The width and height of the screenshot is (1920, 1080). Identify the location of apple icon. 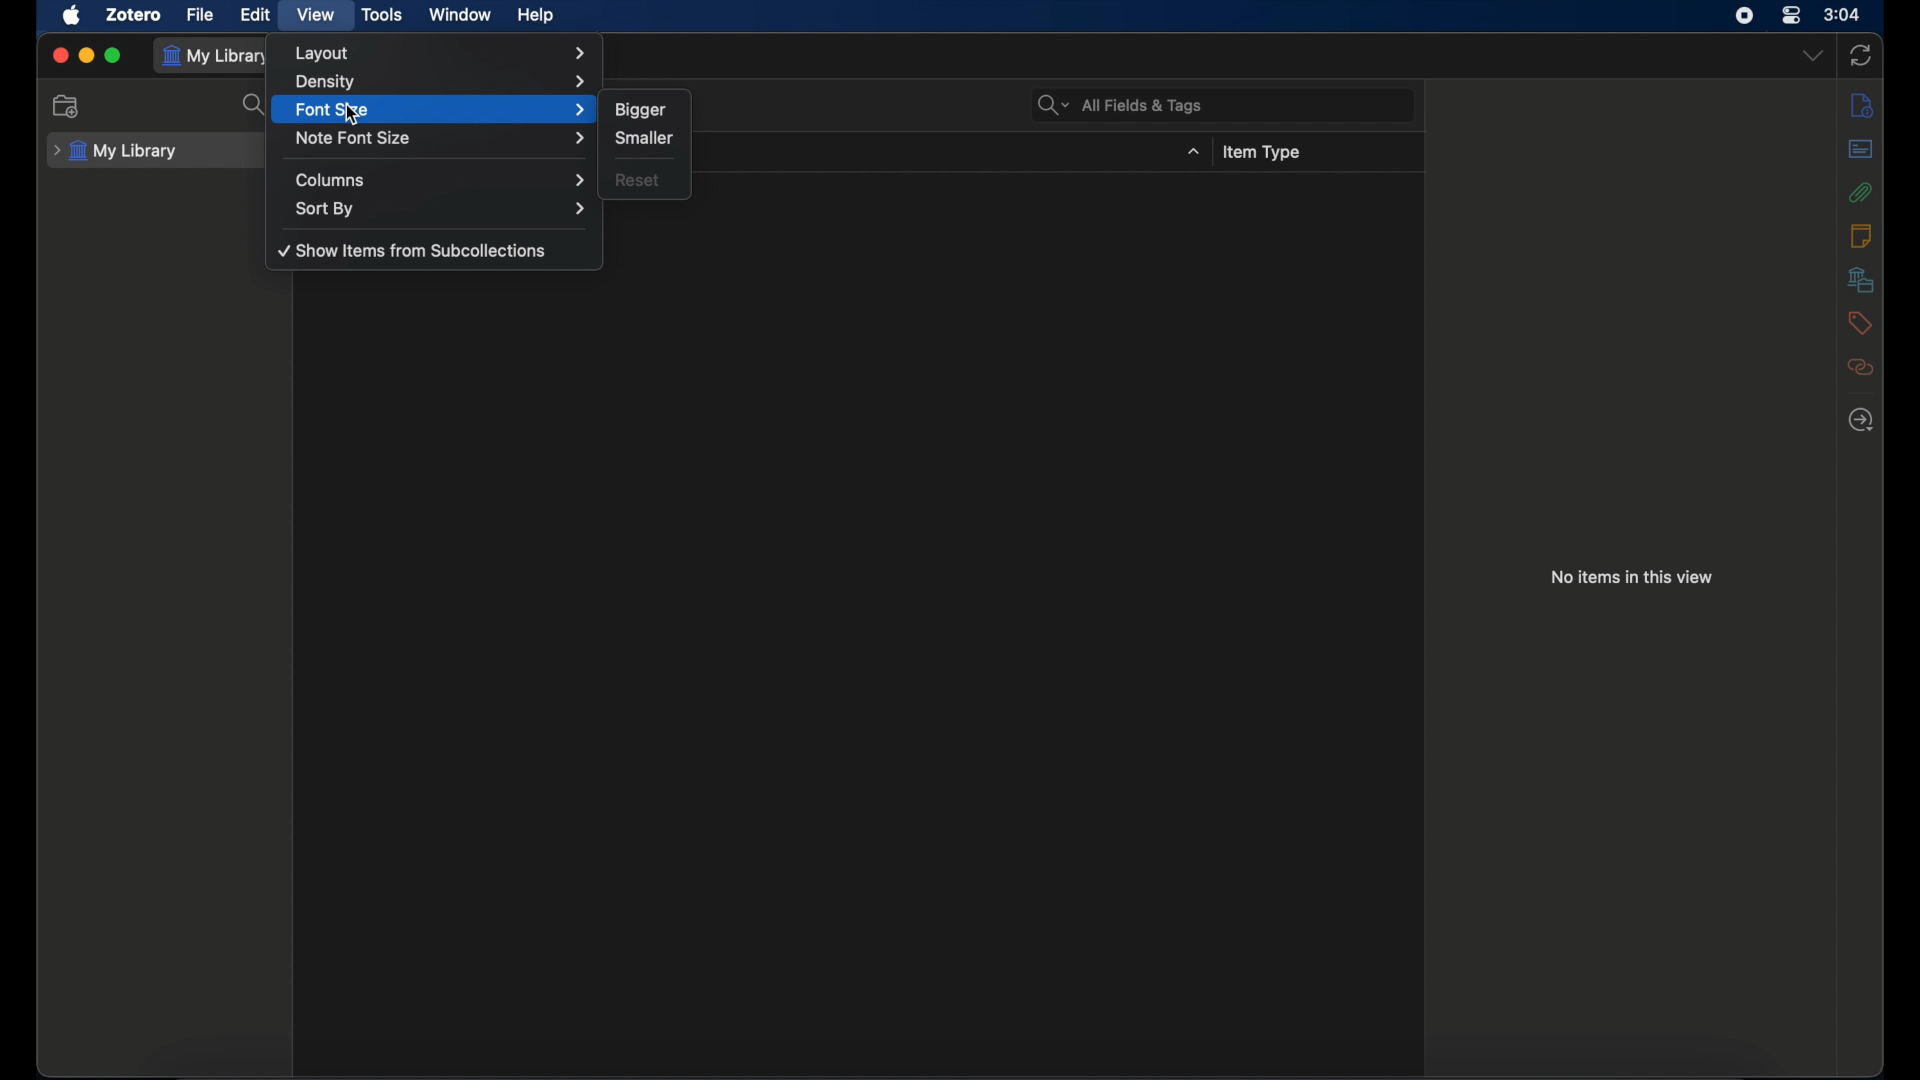
(73, 16).